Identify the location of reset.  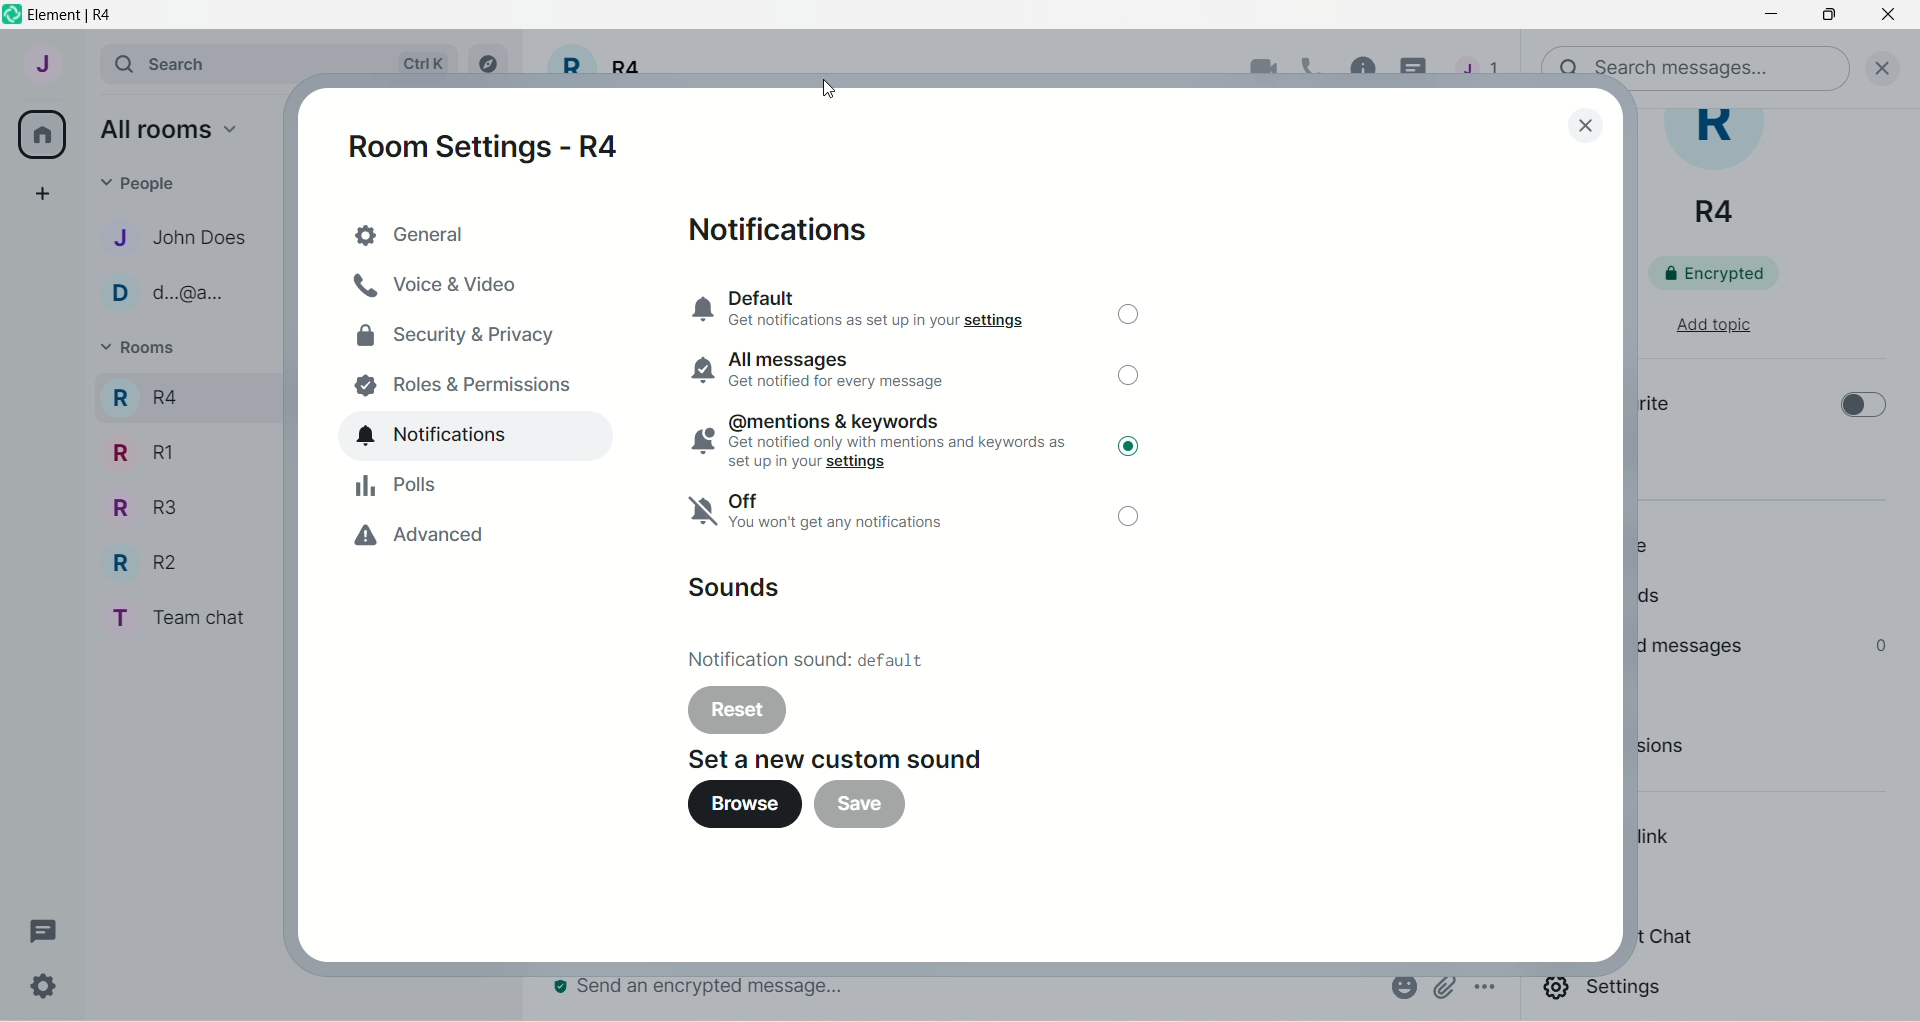
(736, 710).